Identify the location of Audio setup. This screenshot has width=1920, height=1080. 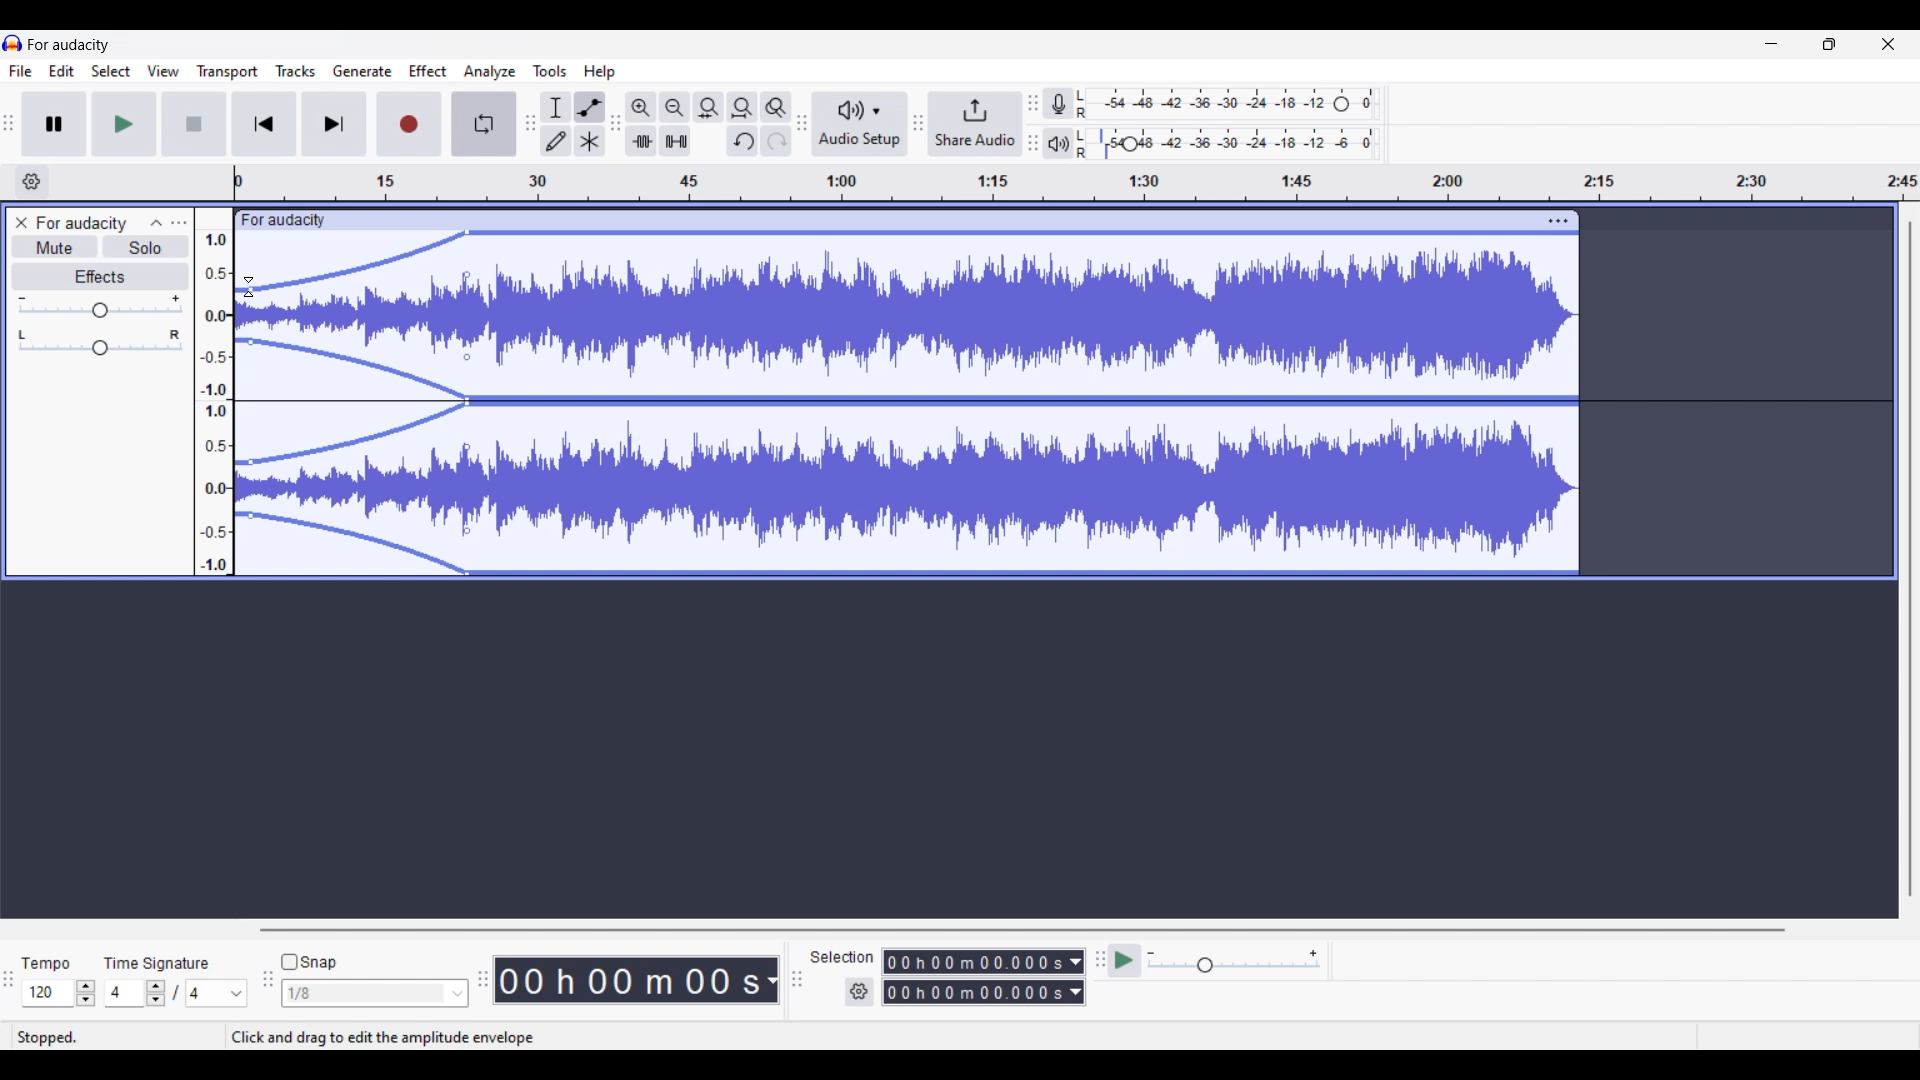
(860, 124).